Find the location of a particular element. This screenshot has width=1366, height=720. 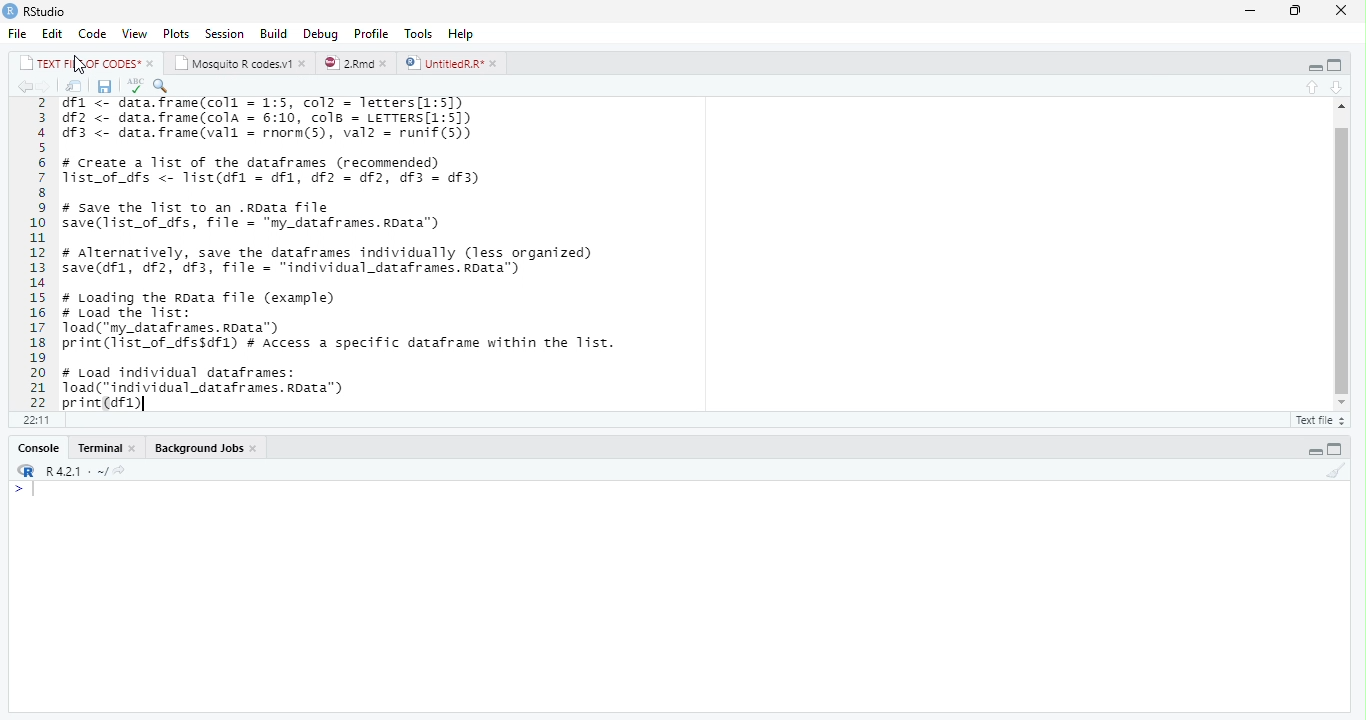

Console is located at coordinates (680, 597).